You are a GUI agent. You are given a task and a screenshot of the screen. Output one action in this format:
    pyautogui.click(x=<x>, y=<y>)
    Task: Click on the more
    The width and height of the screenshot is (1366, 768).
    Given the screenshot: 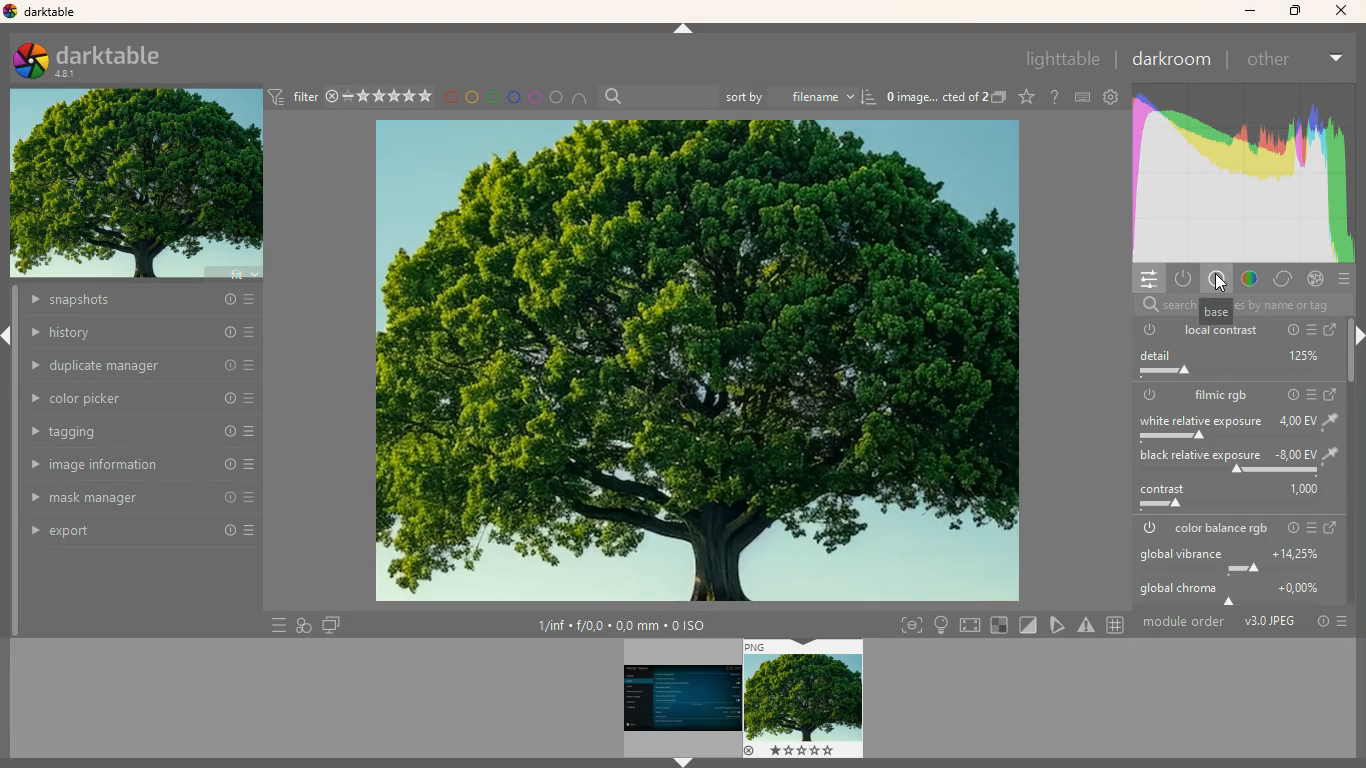 What is the action you would take?
    pyautogui.click(x=1340, y=59)
    